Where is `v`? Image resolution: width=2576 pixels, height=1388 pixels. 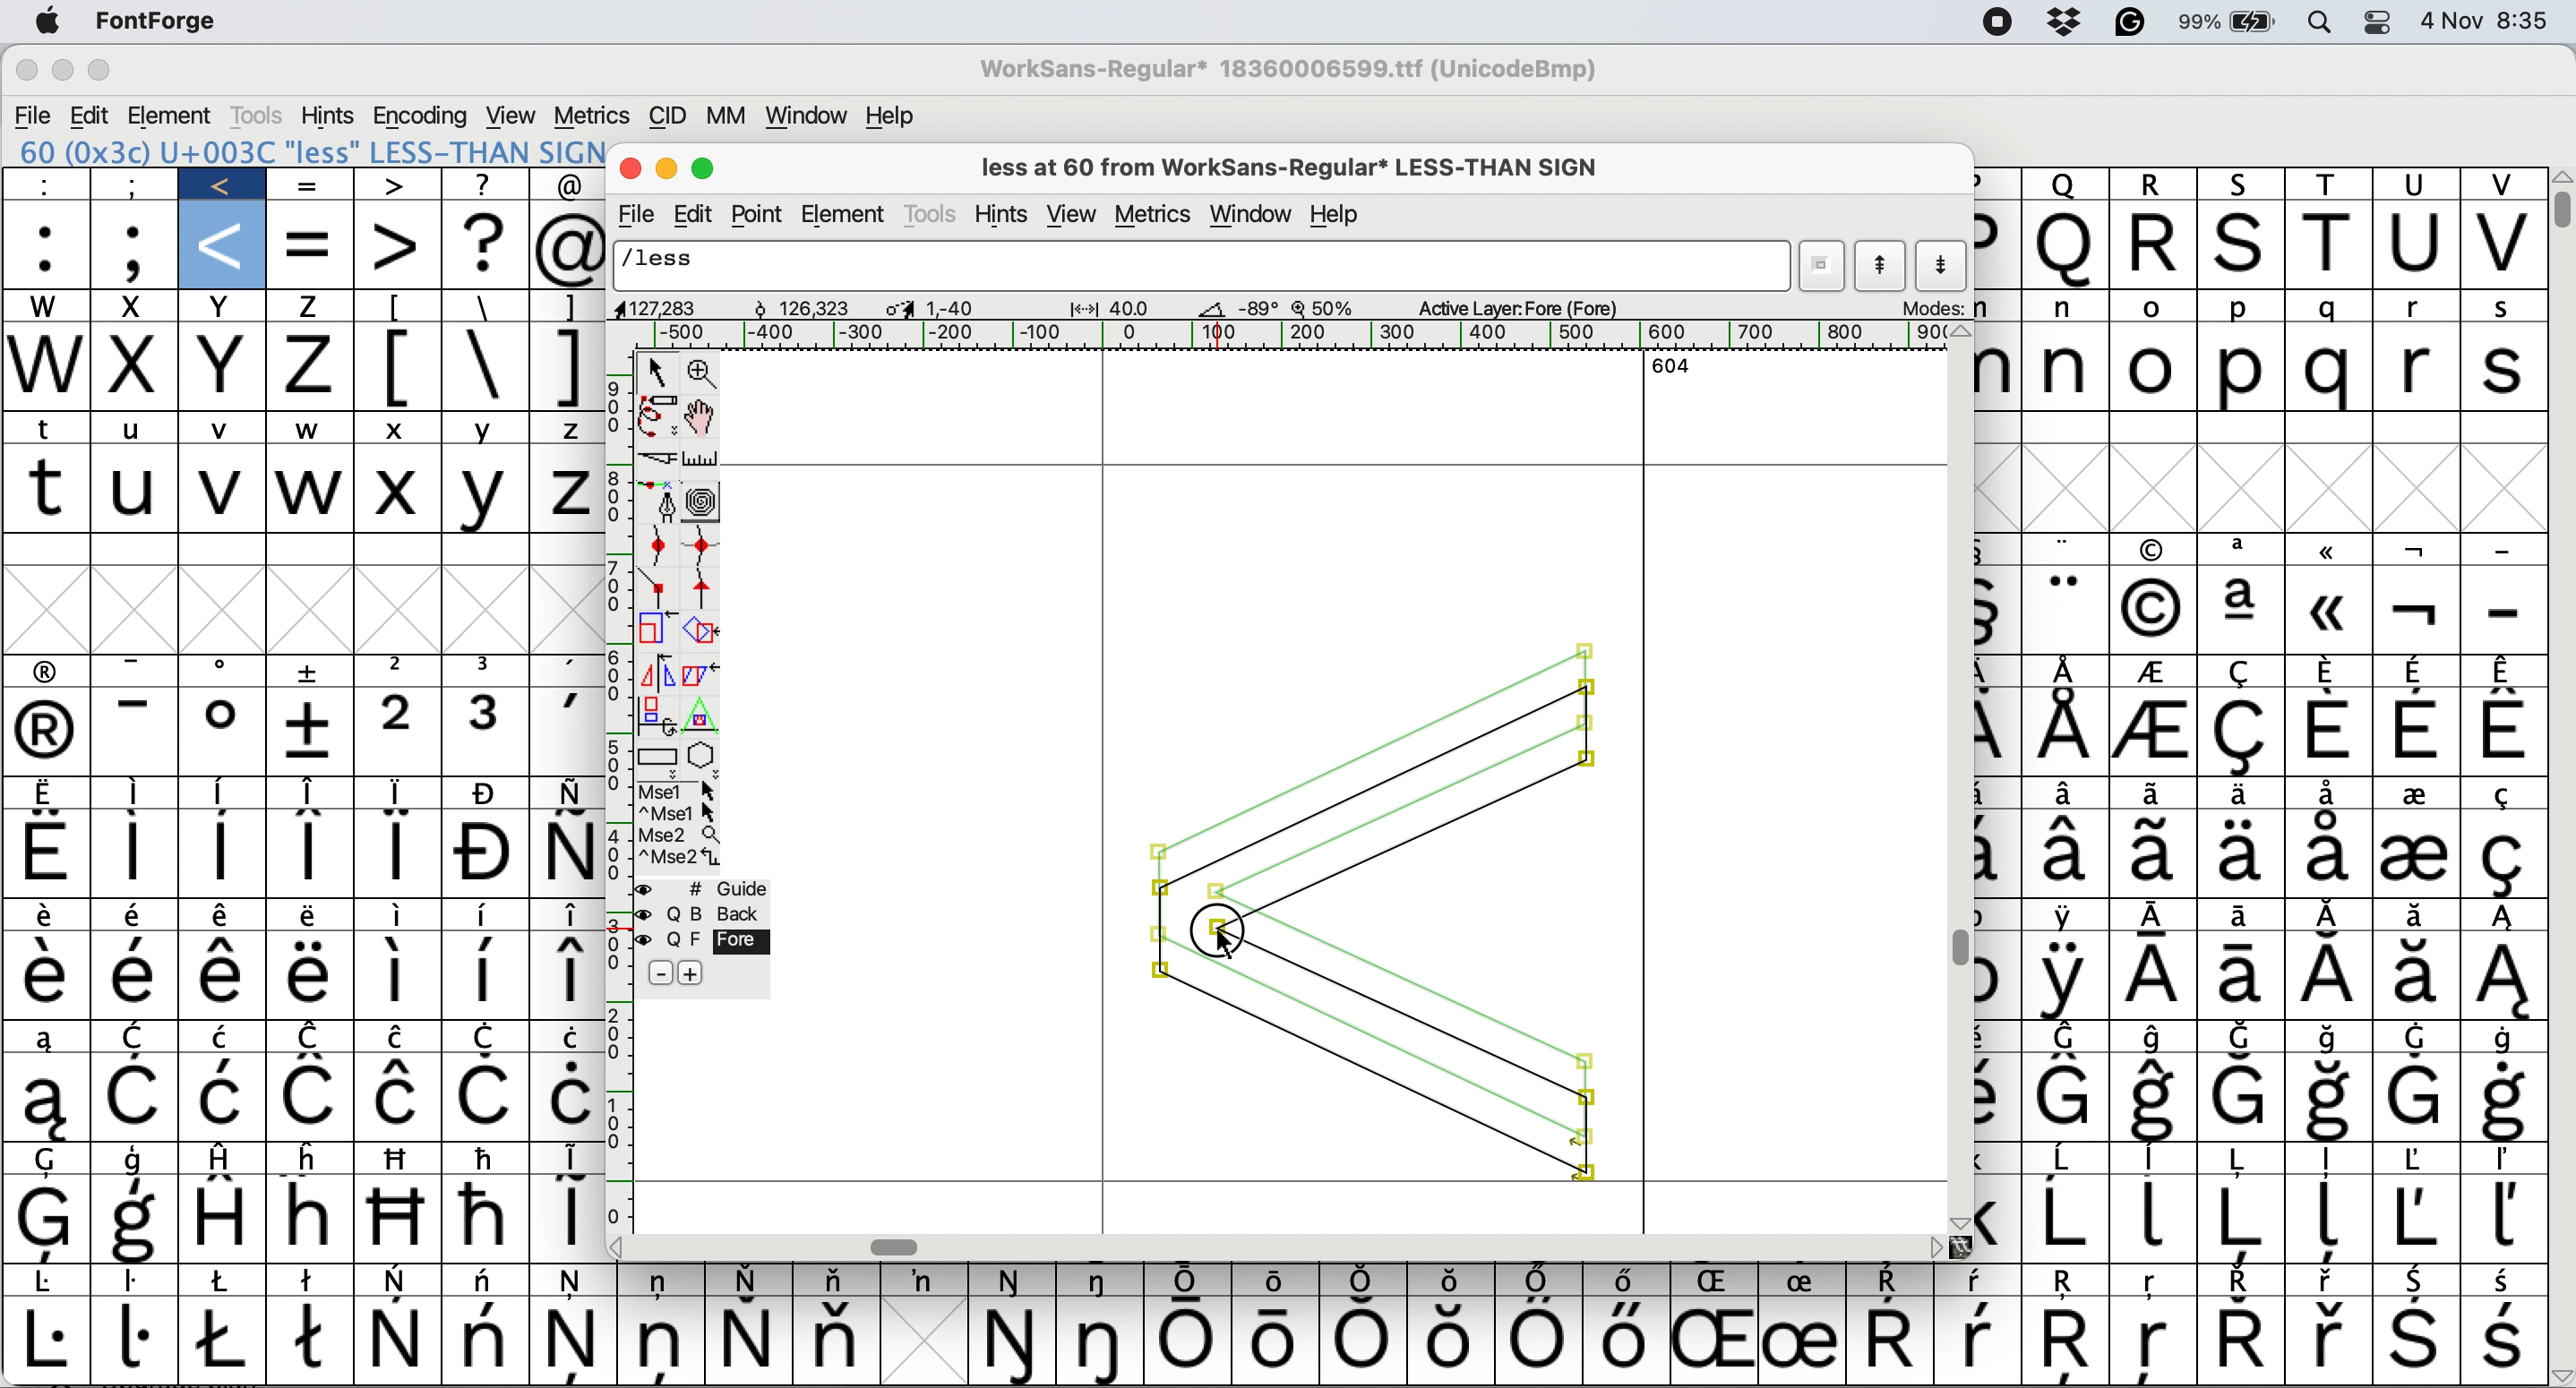 v is located at coordinates (2499, 184).